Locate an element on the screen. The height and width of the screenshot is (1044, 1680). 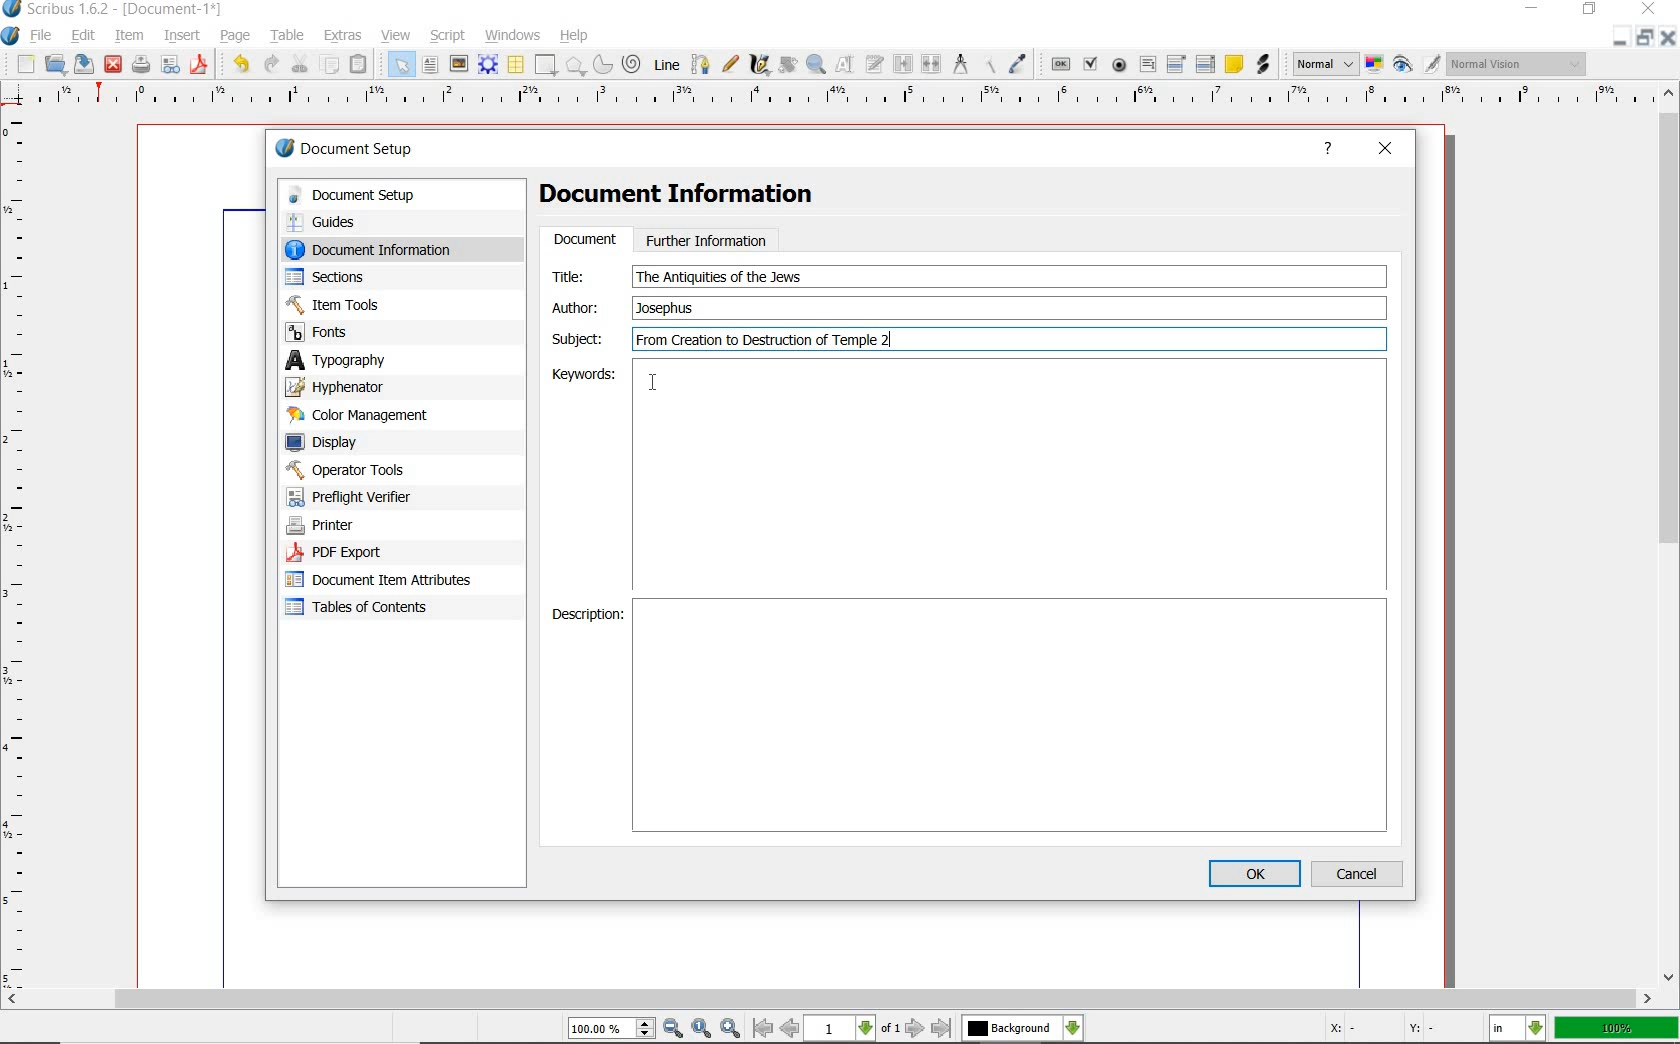
save is located at coordinates (86, 64).